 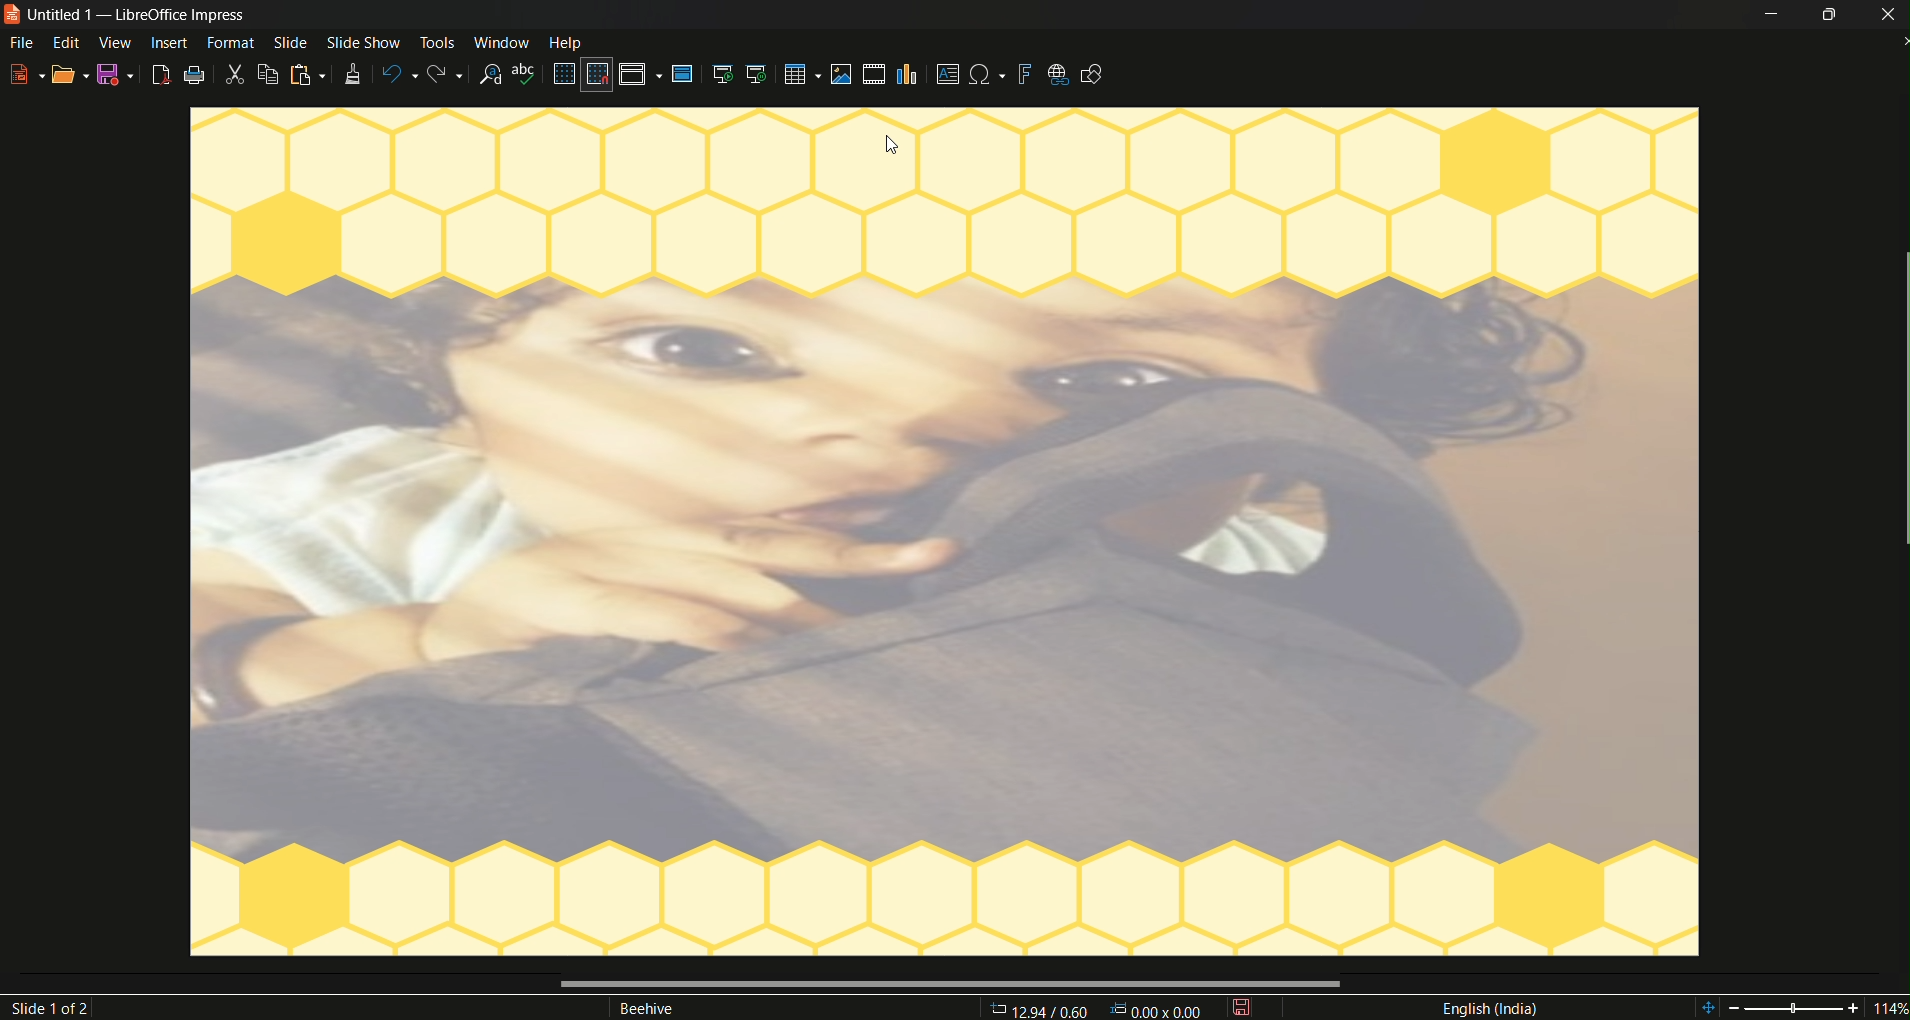 I want to click on insert hyperlink, so click(x=1058, y=75).